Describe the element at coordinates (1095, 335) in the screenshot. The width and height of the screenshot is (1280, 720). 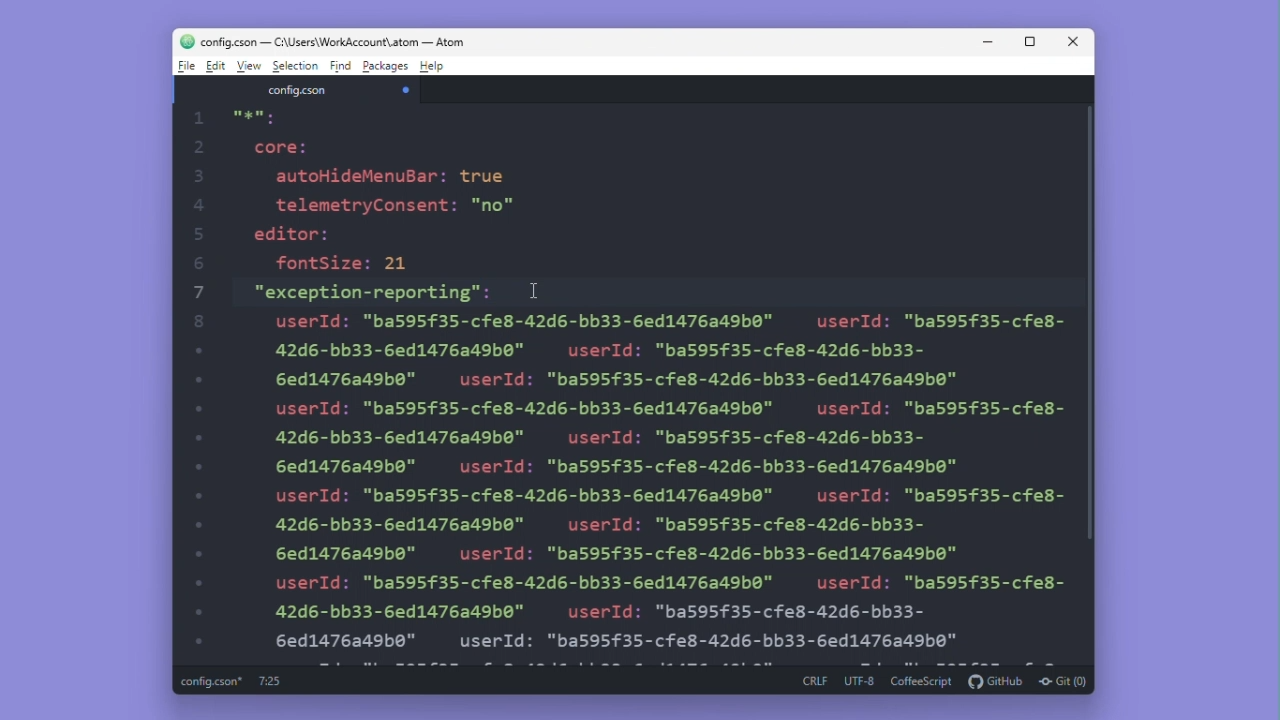
I see `Vertical scrollbar` at that location.